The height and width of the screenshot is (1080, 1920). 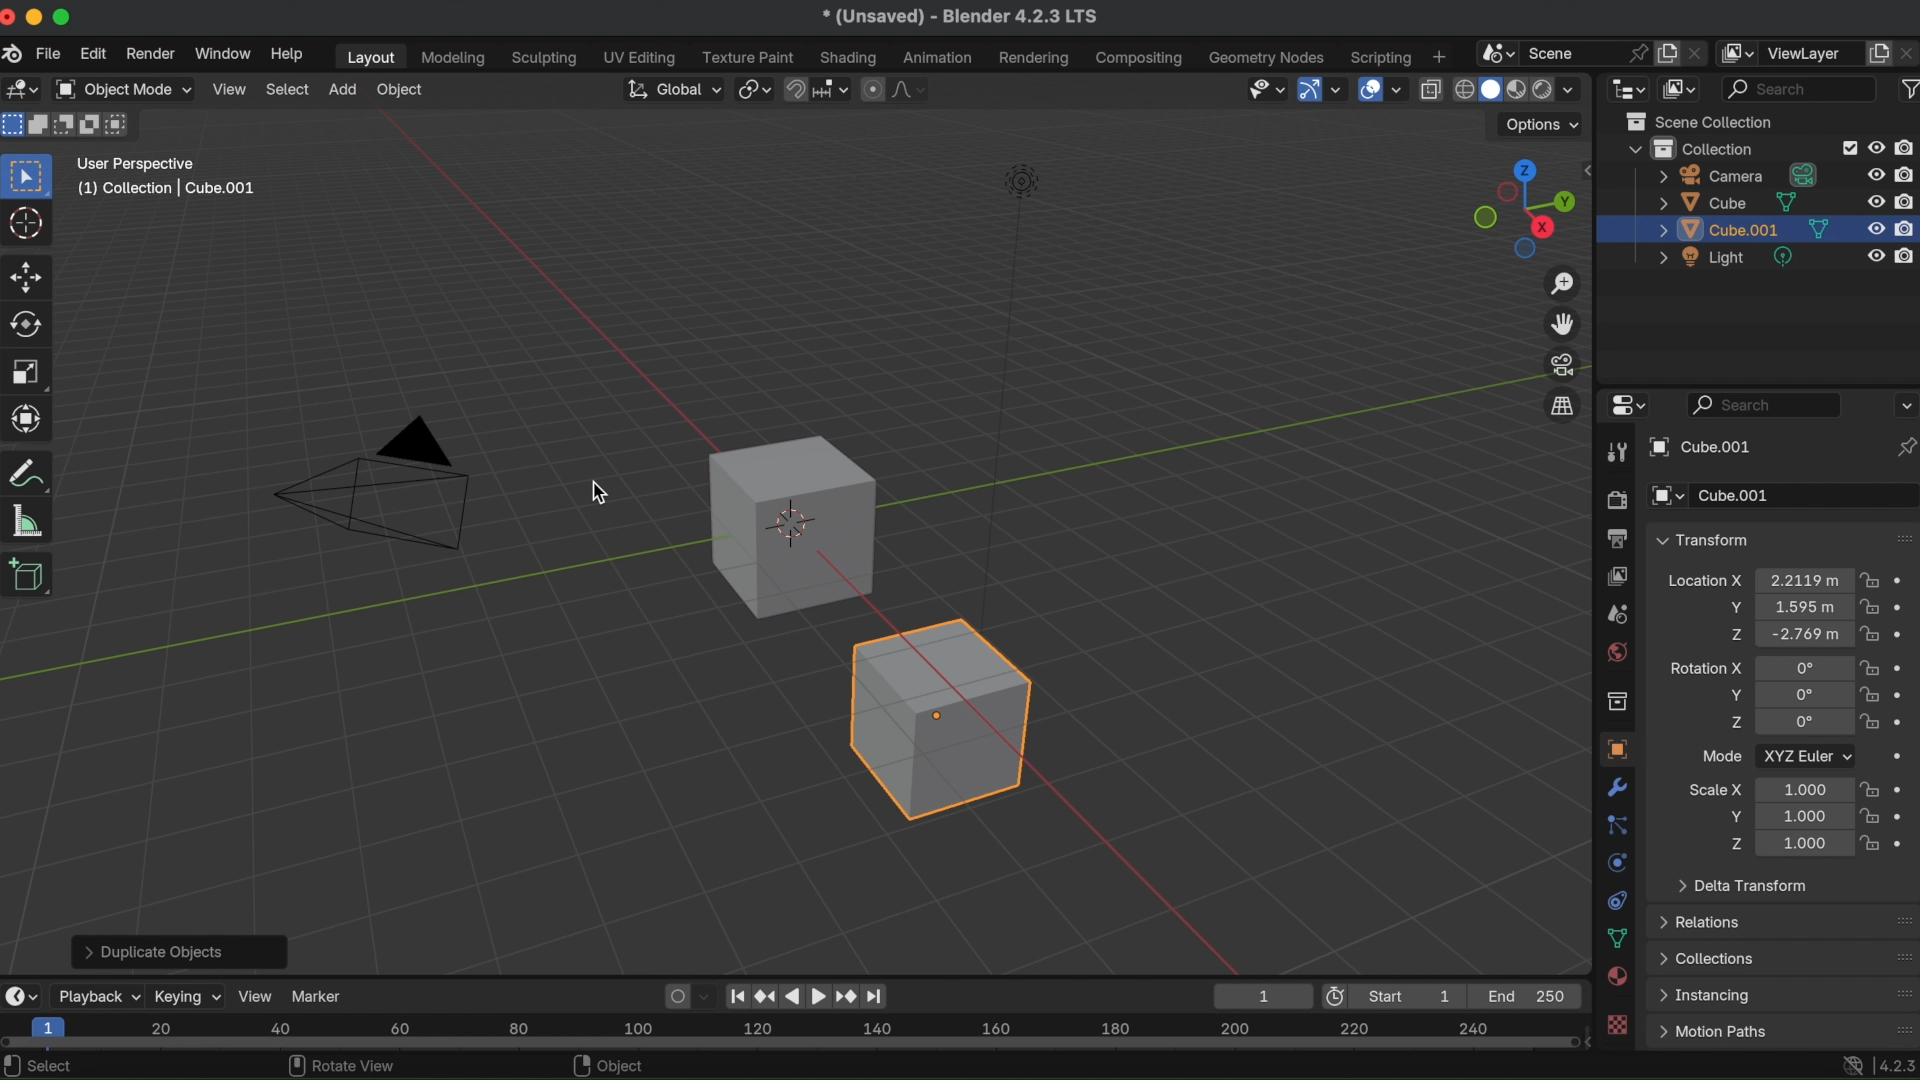 I want to click on side bar settings, so click(x=1591, y=168).